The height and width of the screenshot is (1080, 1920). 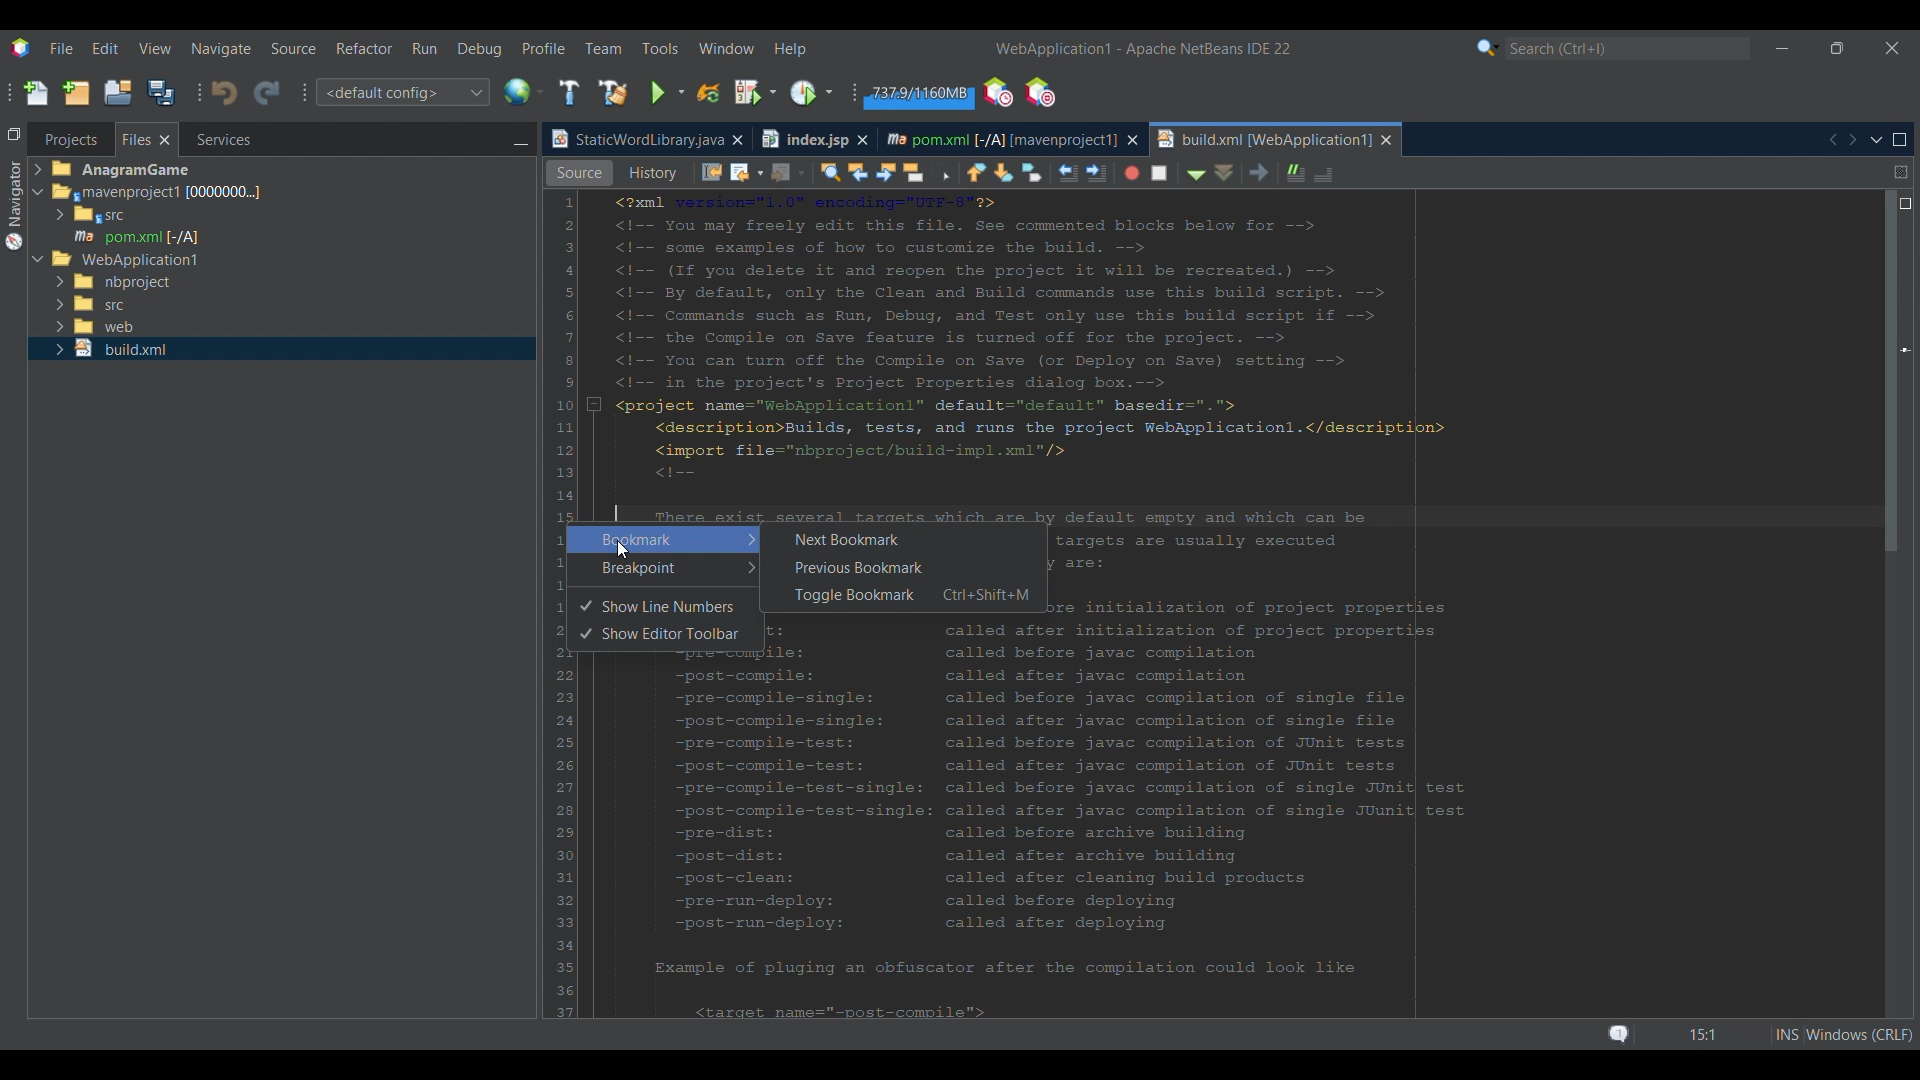 What do you see at coordinates (294, 49) in the screenshot?
I see `Source menu` at bounding box center [294, 49].